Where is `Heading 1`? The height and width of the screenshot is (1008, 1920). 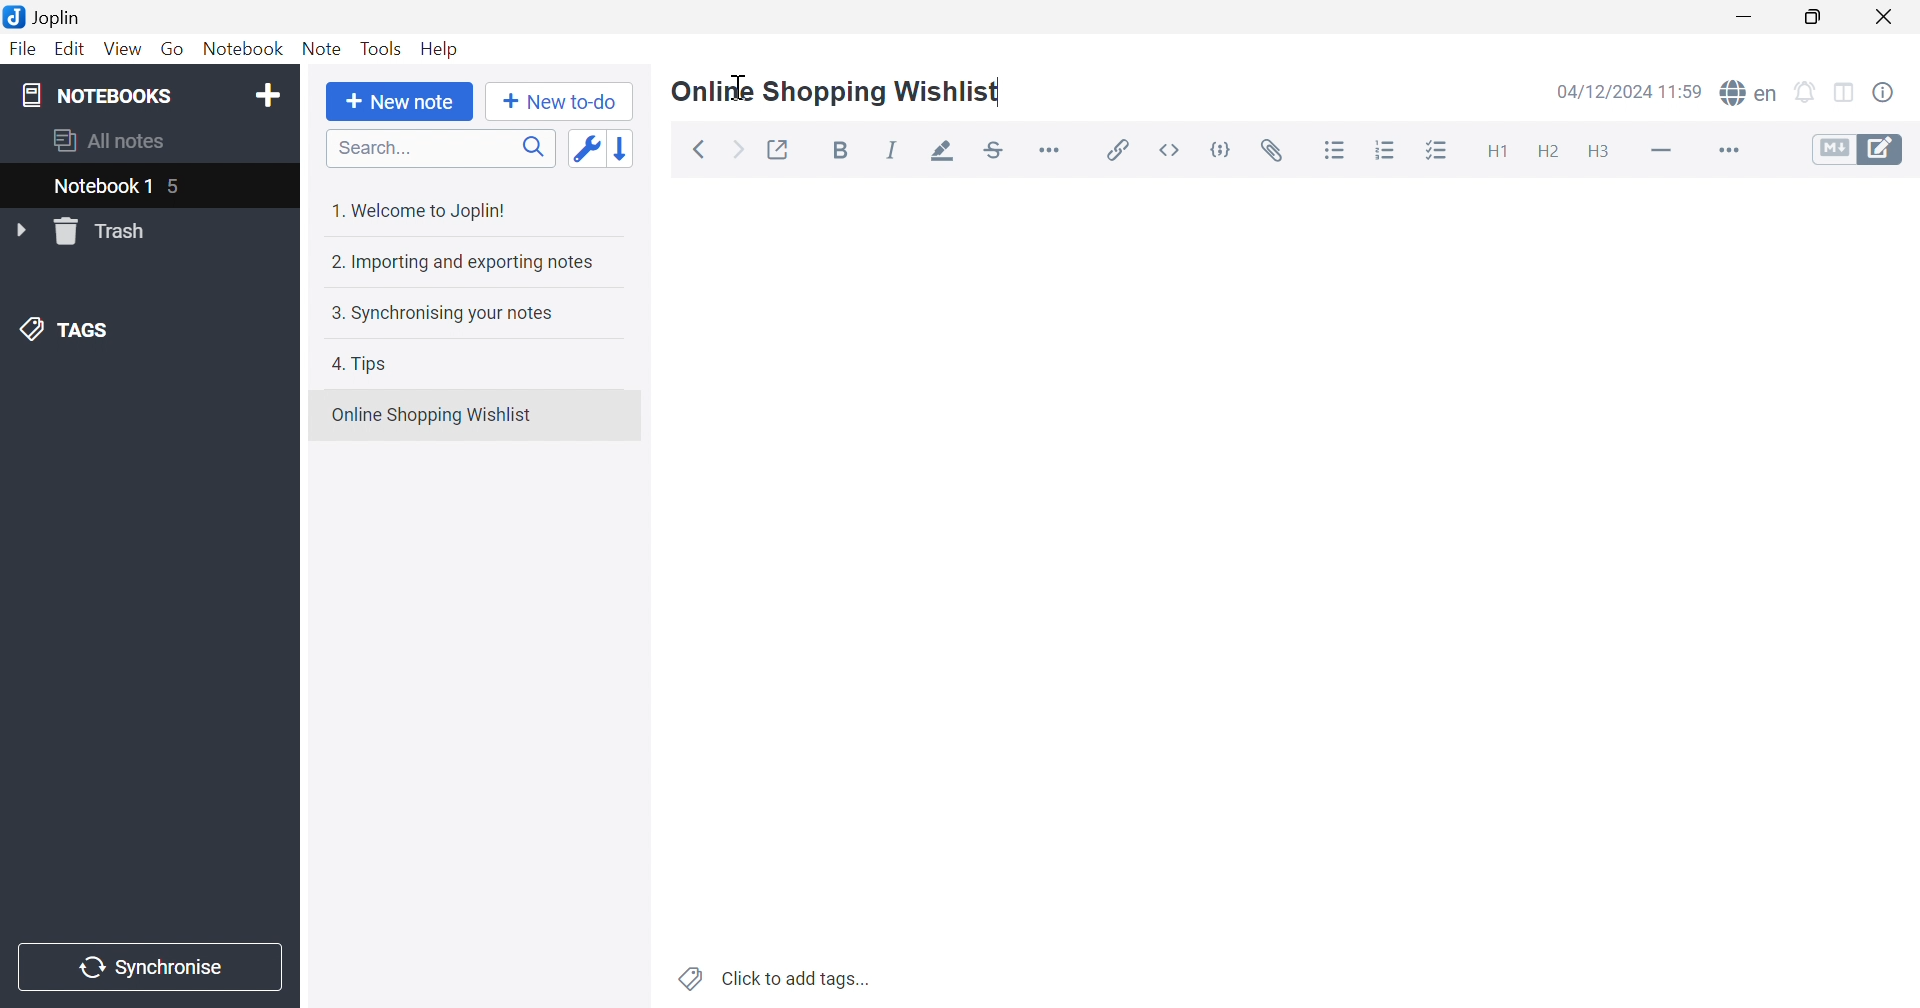 Heading 1 is located at coordinates (1501, 151).